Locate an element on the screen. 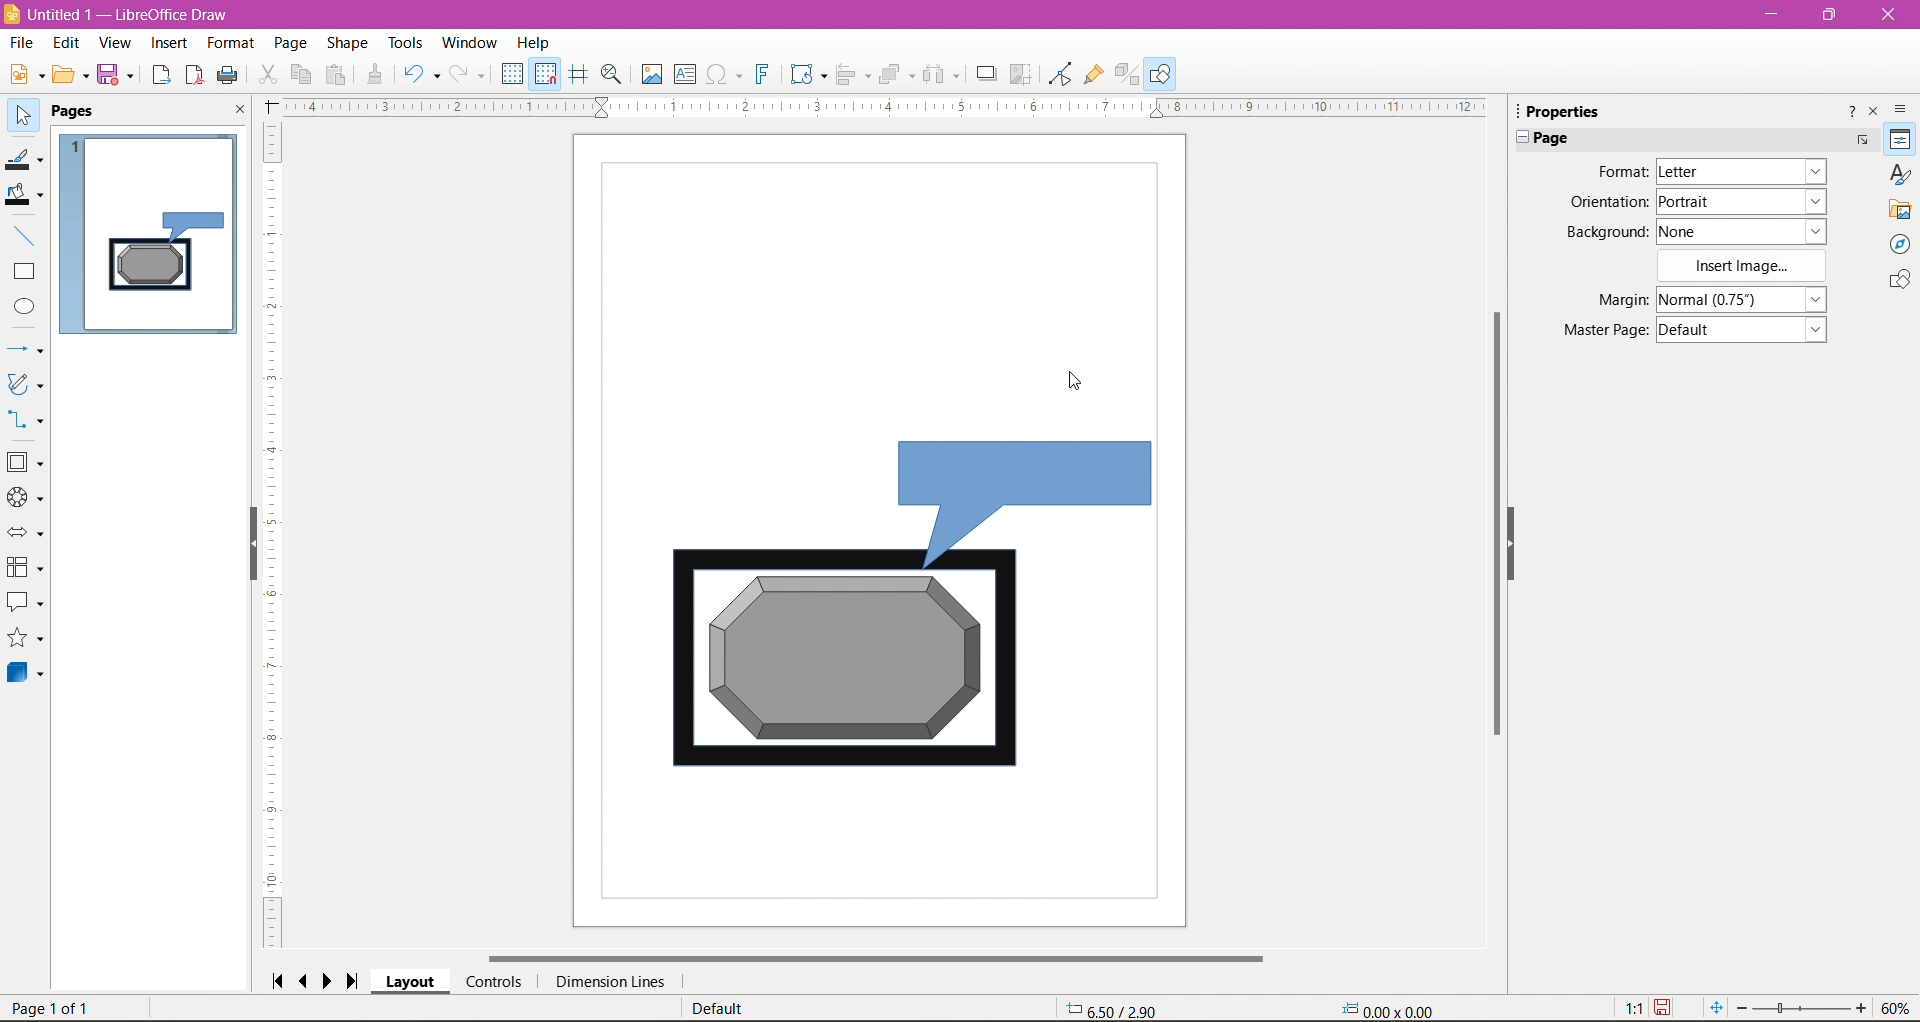 The height and width of the screenshot is (1022, 1920). Page is located at coordinates (288, 41).